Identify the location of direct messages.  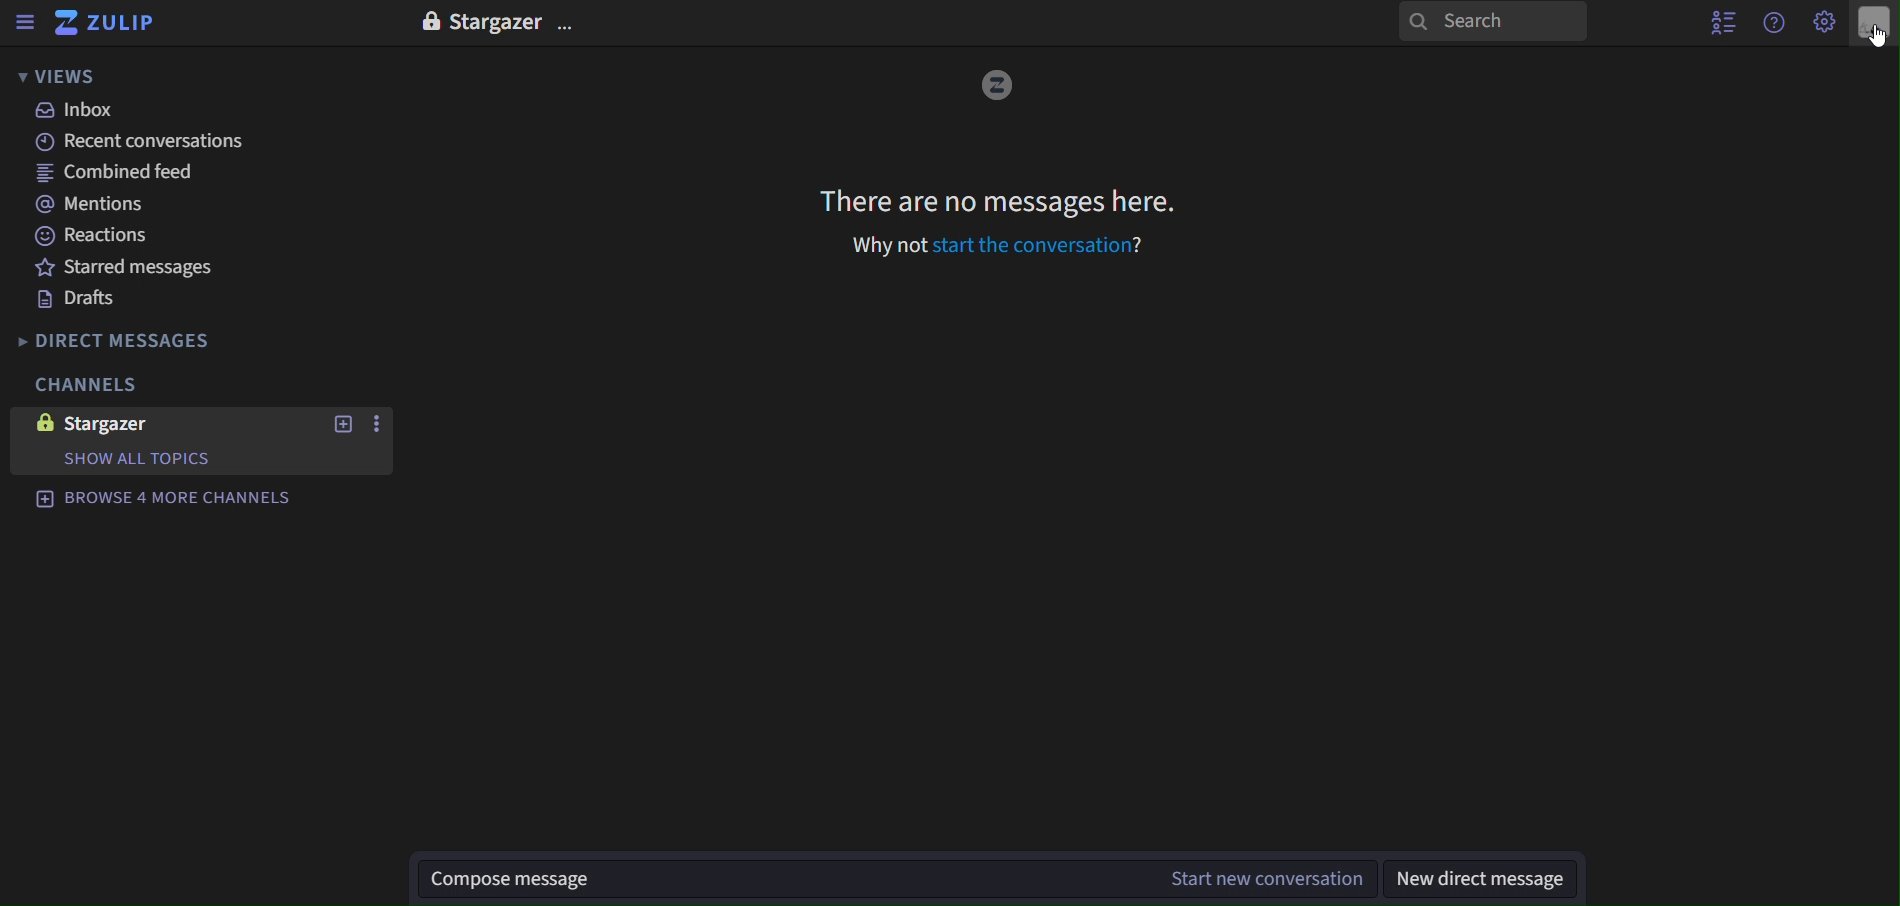
(117, 342).